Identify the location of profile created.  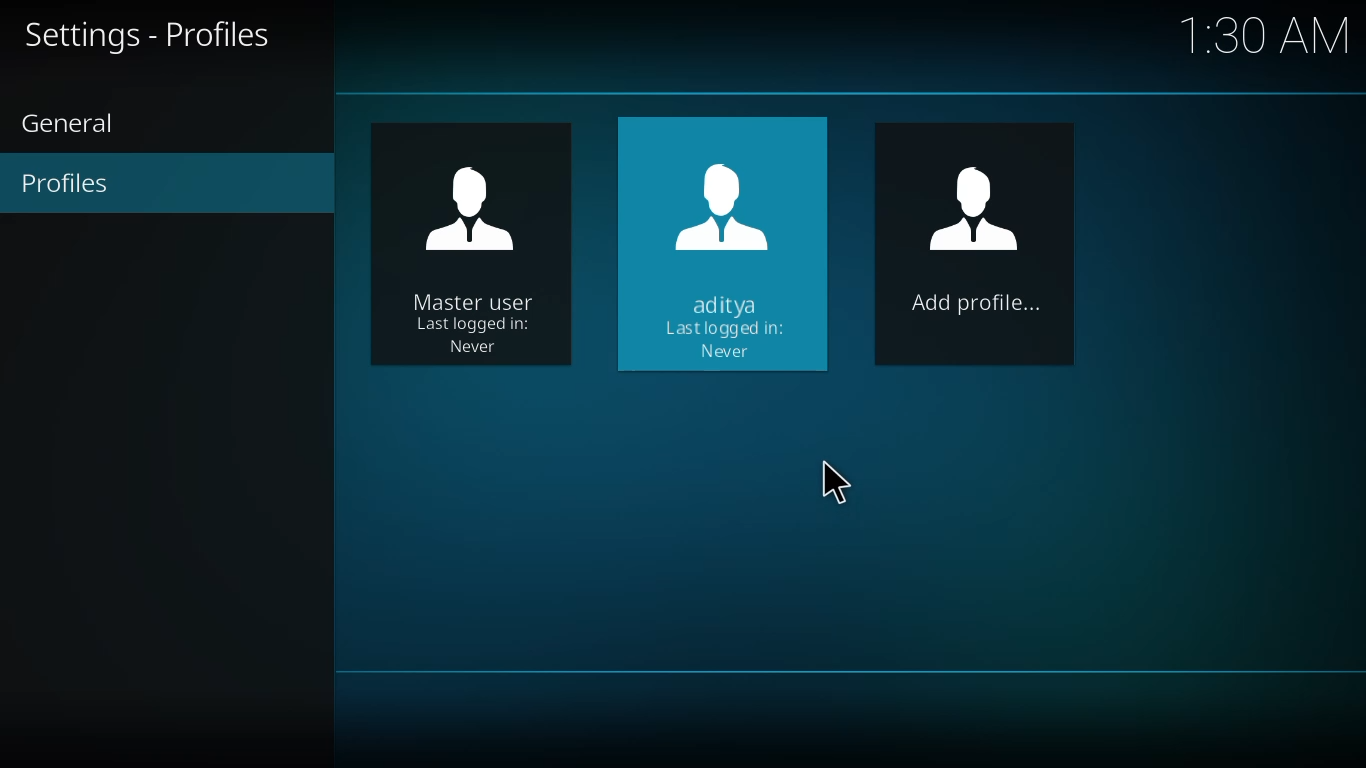
(730, 255).